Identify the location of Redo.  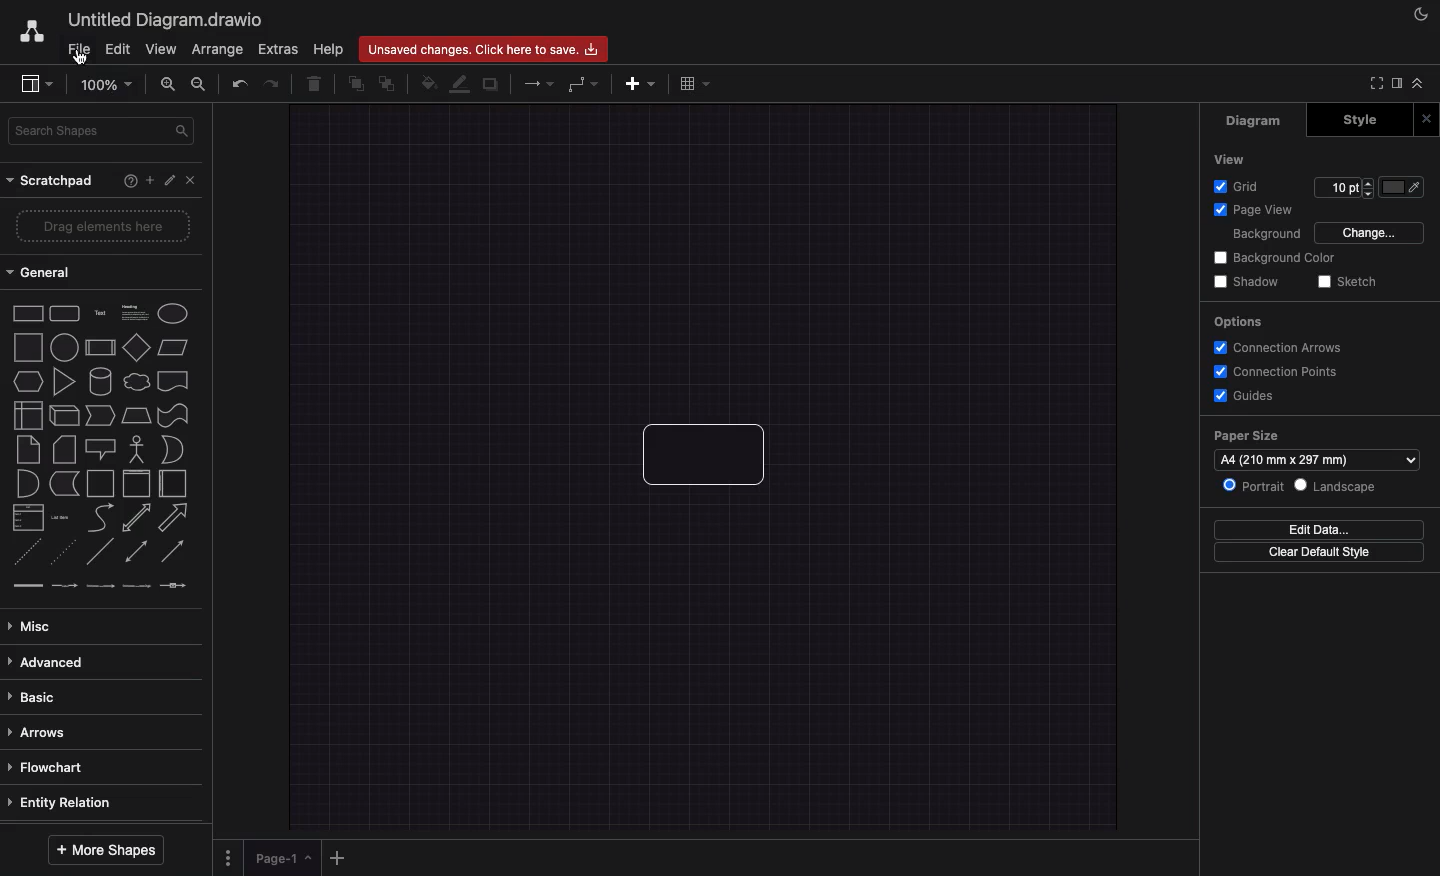
(272, 83).